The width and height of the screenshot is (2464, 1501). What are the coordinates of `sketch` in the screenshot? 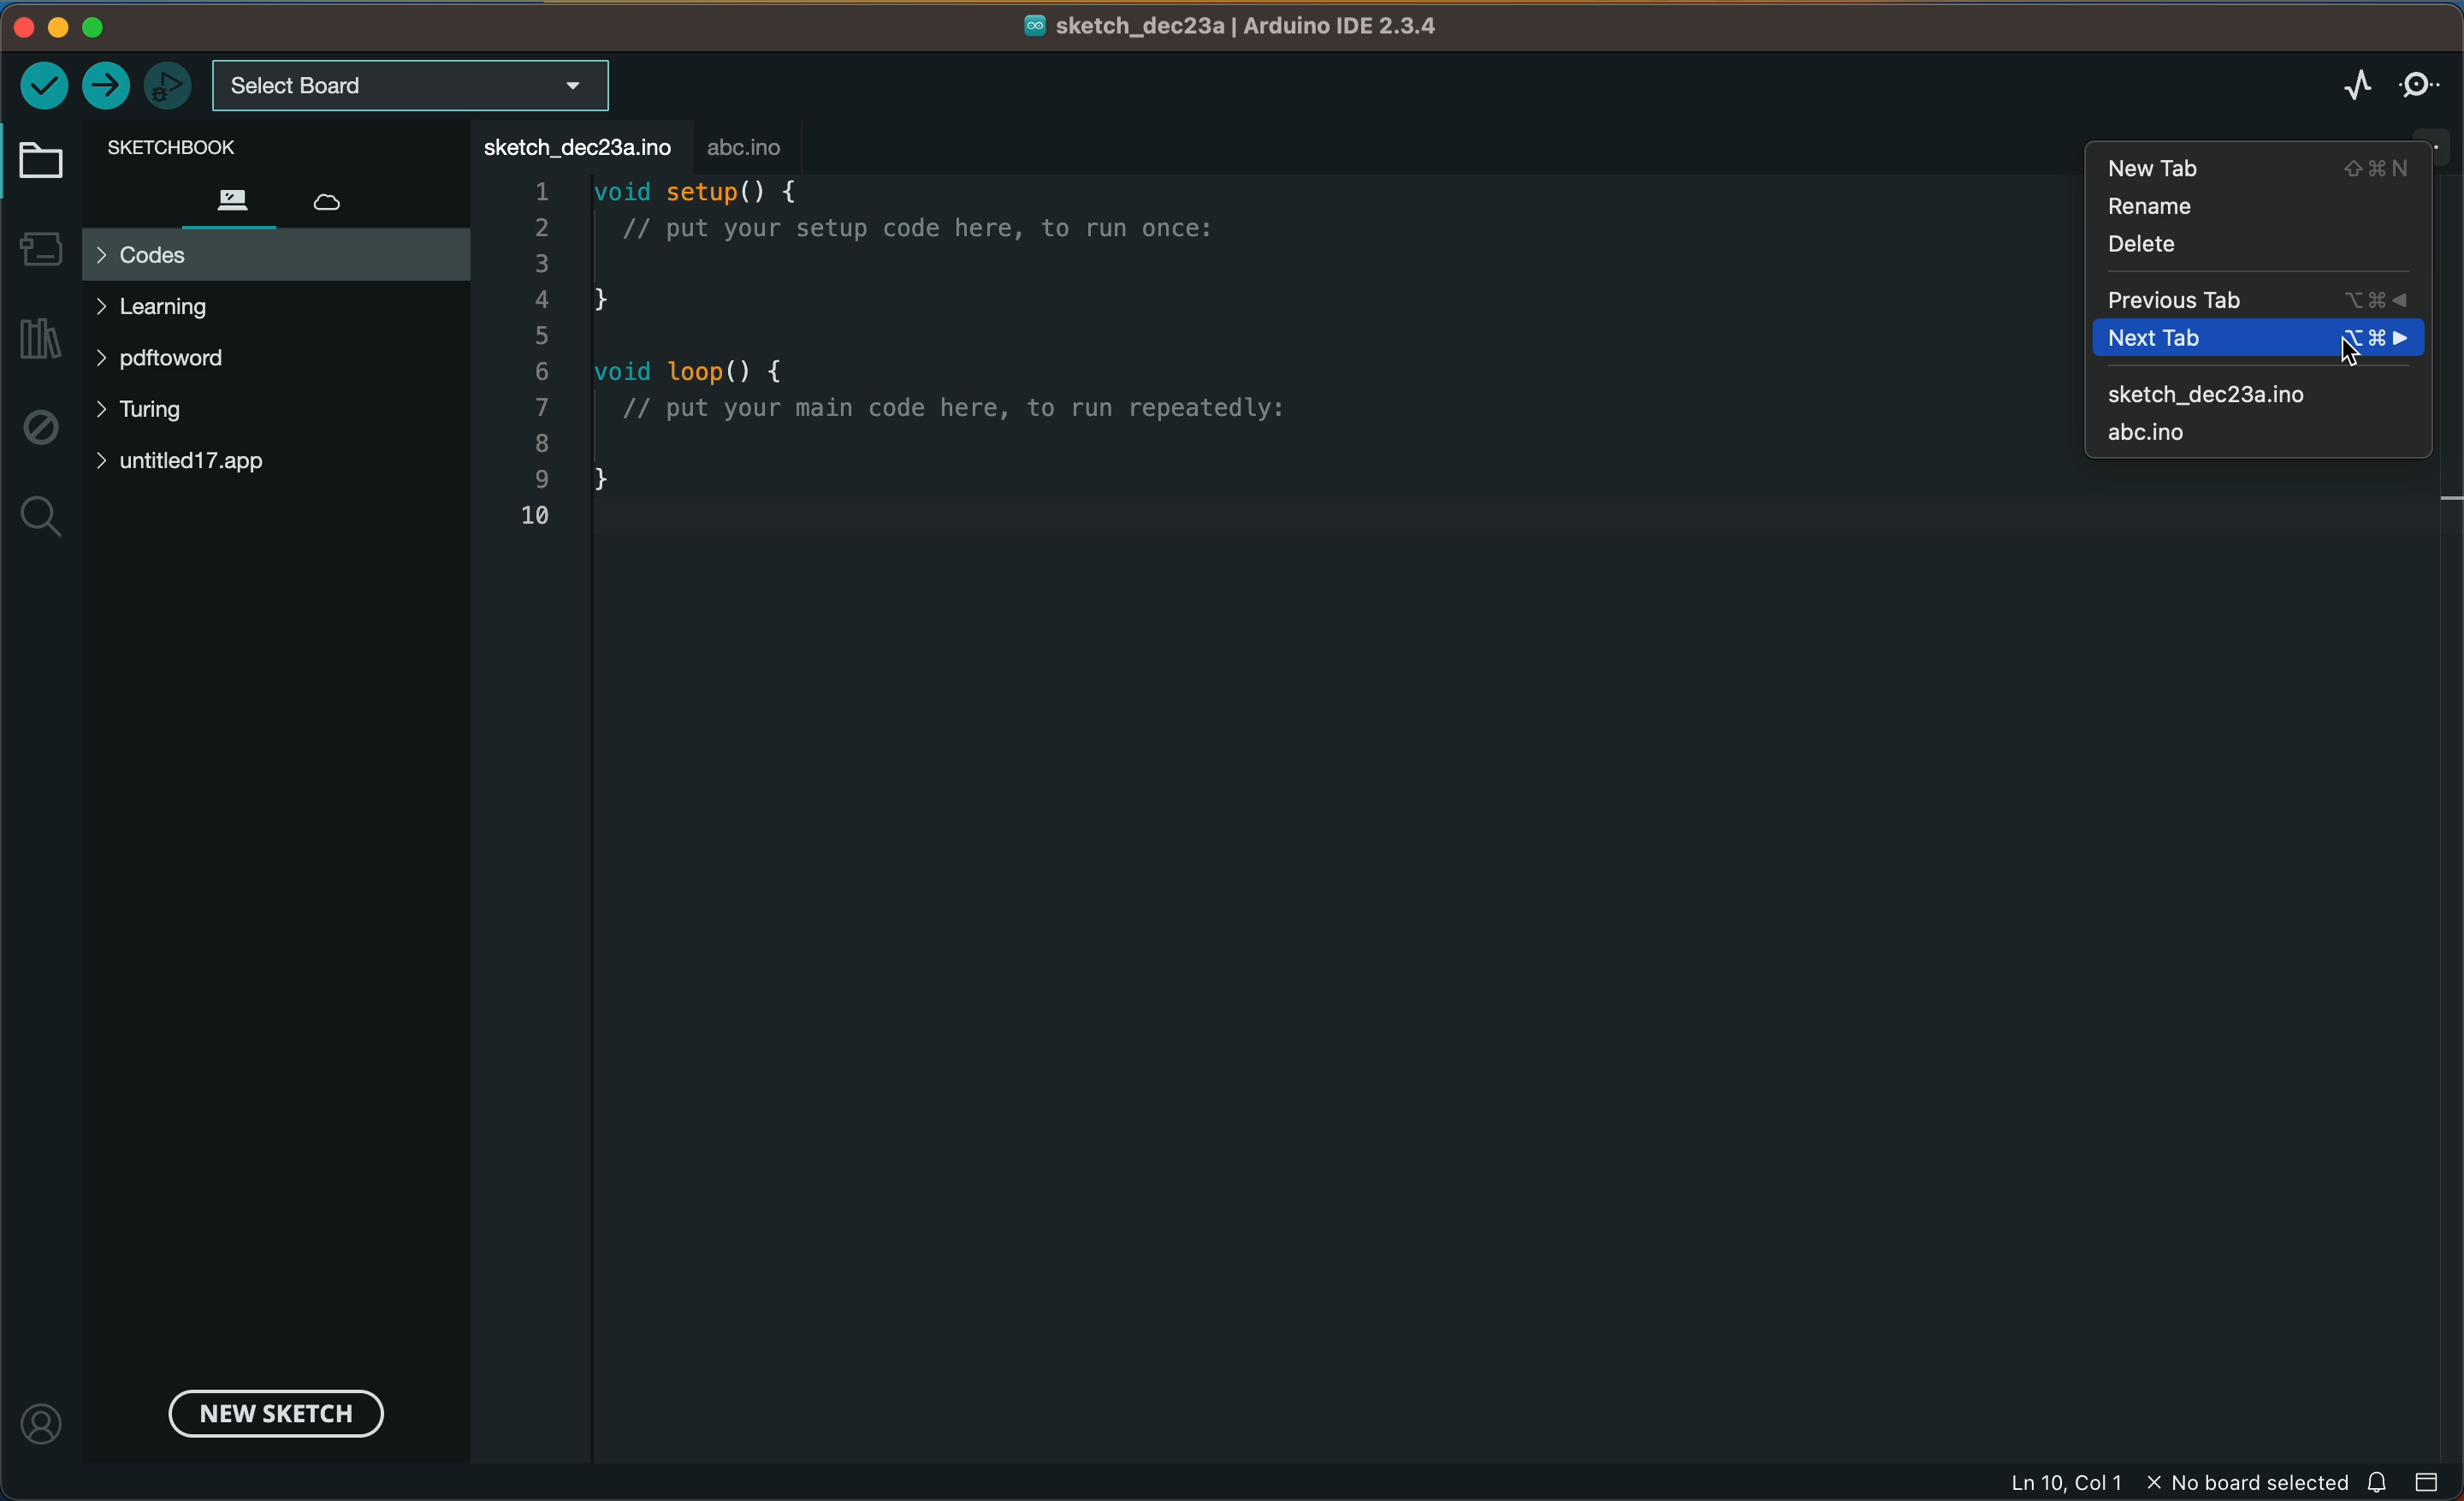 It's located at (2263, 390).